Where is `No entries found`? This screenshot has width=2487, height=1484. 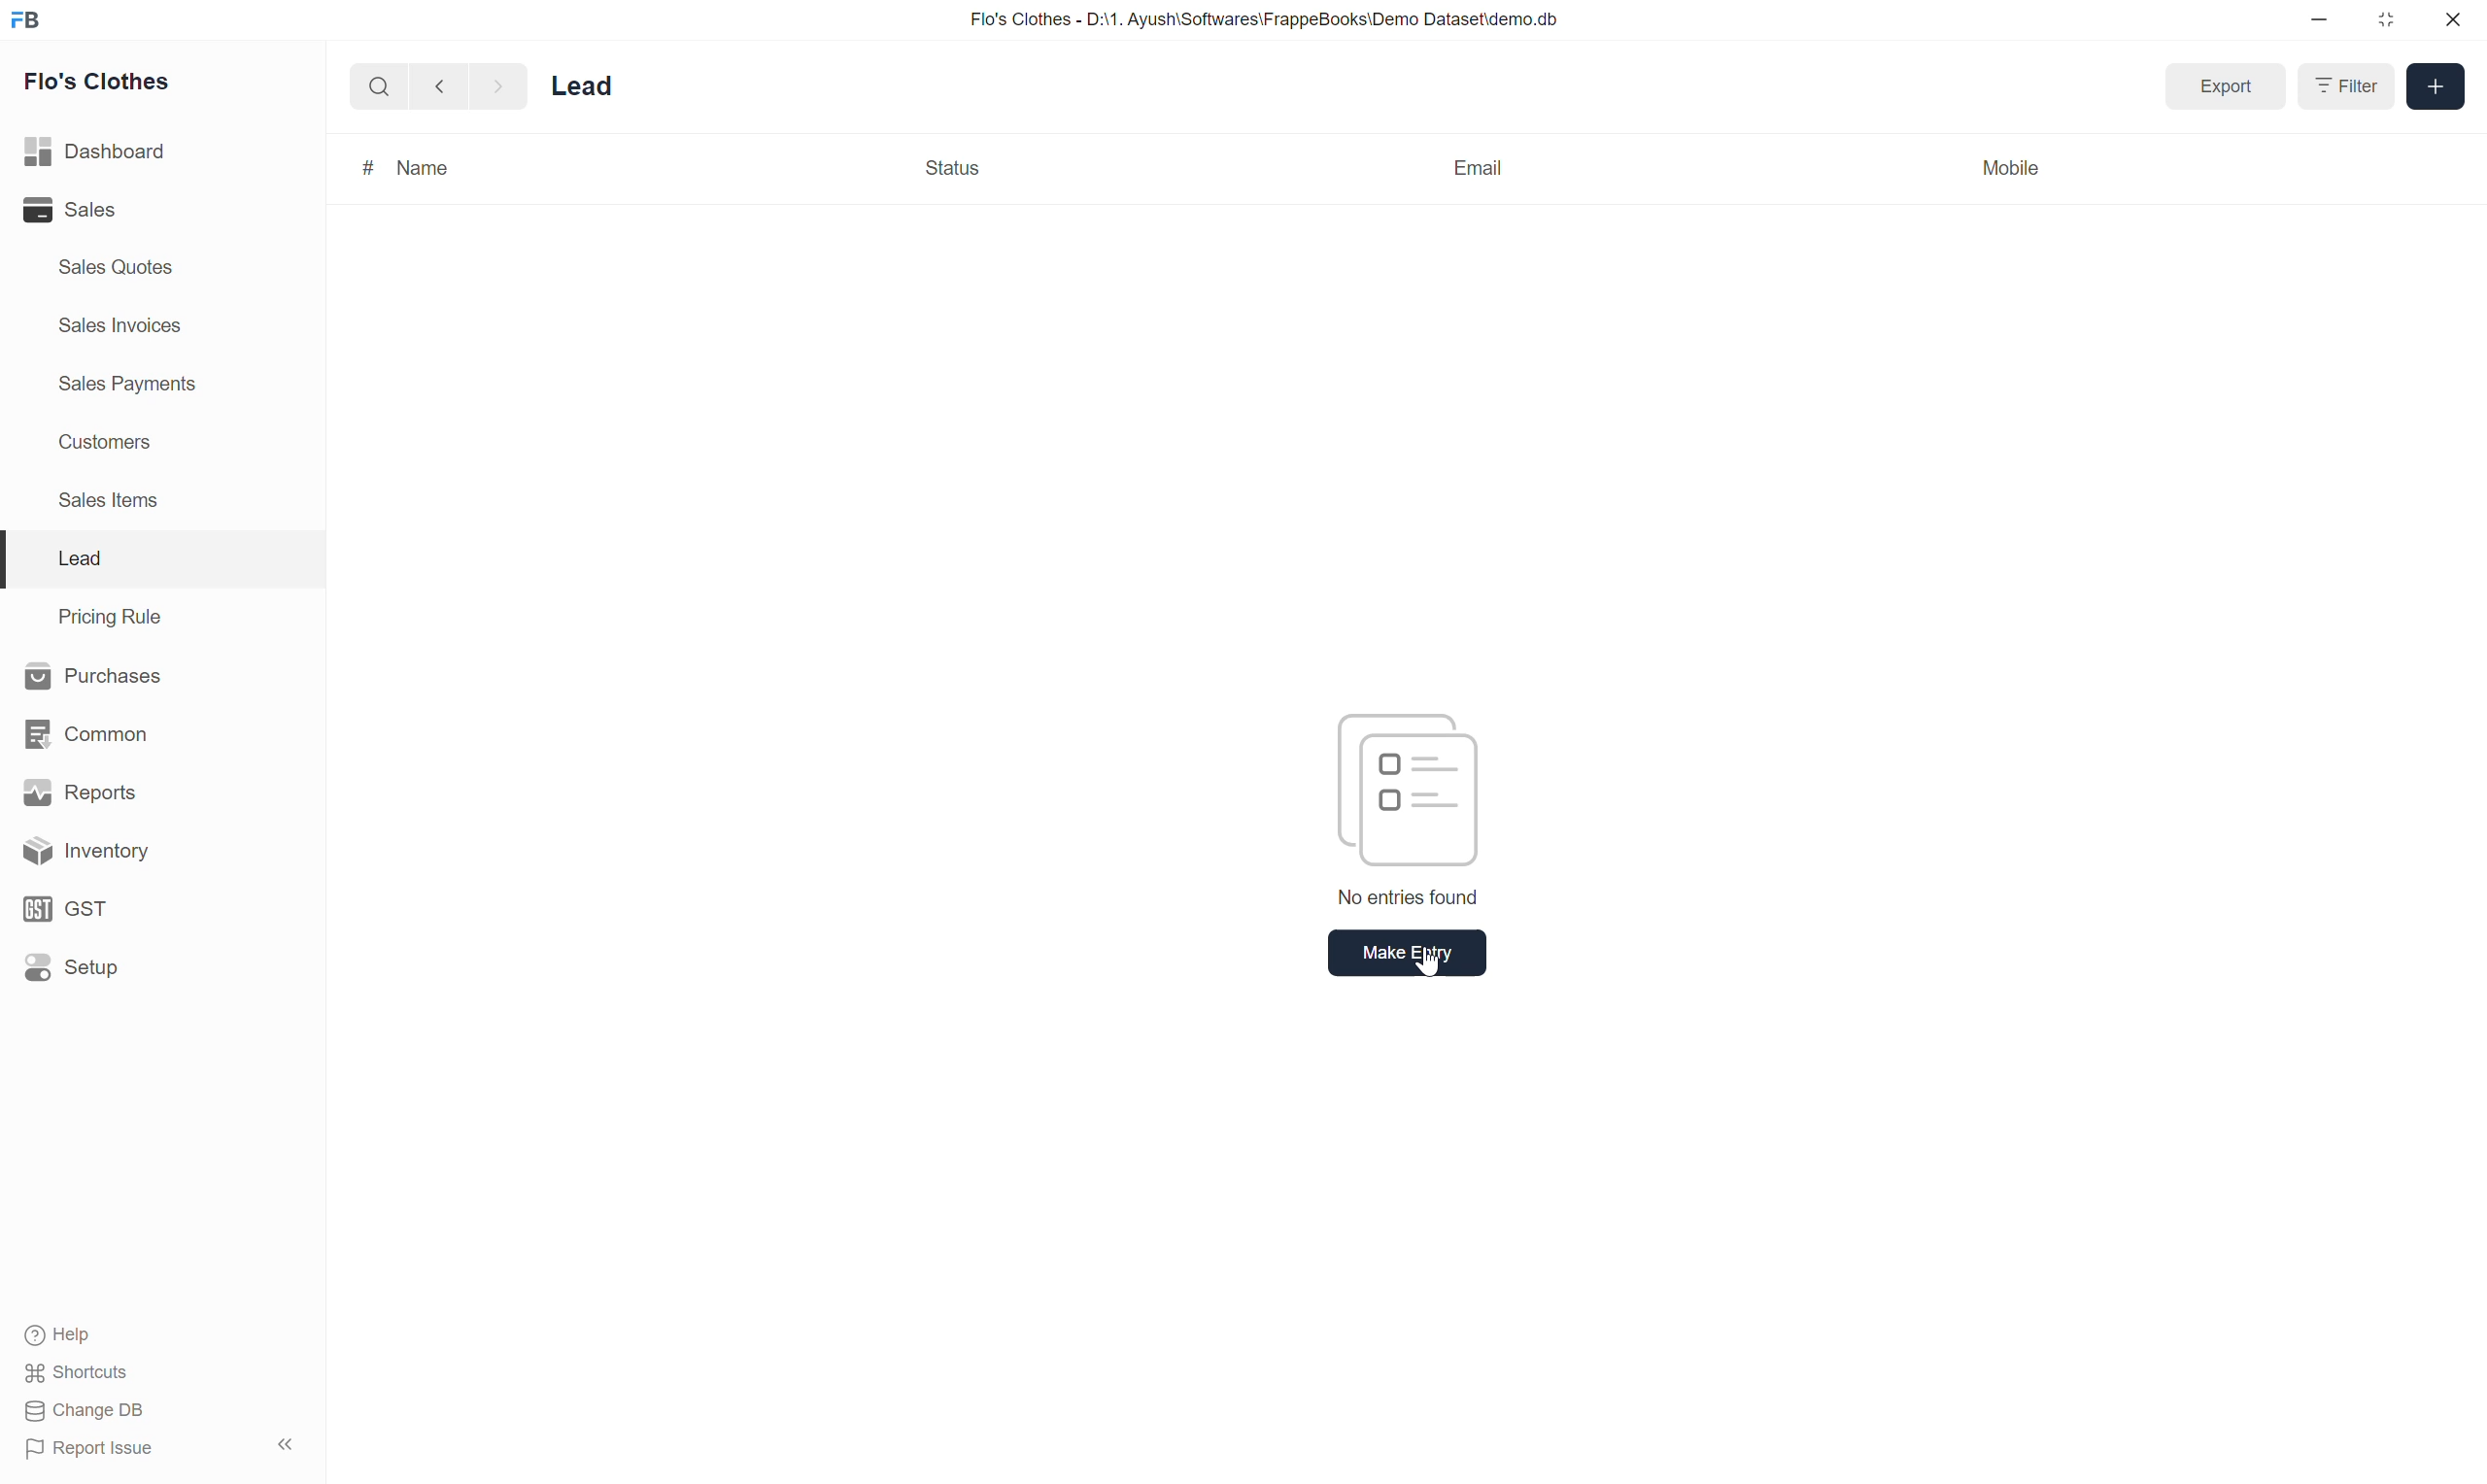 No entries found is located at coordinates (1404, 899).